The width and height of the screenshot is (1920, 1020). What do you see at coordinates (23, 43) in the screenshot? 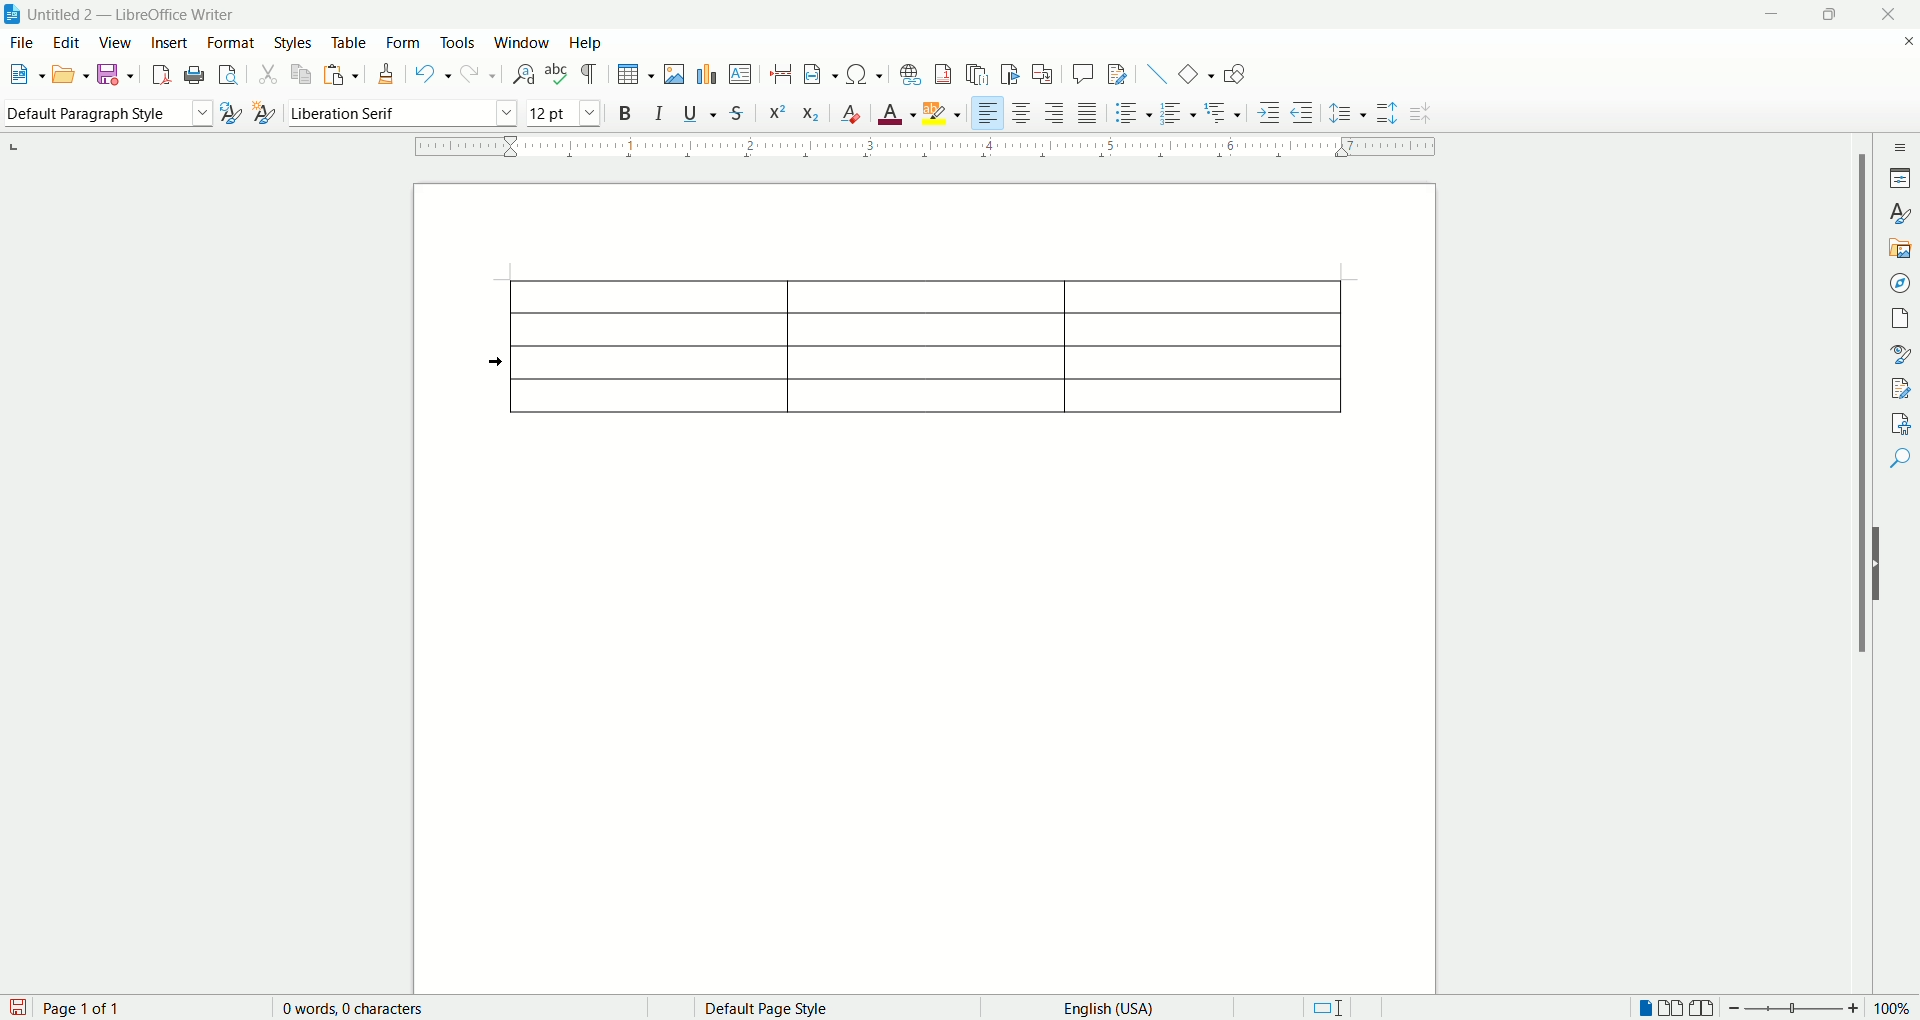
I see `file` at bounding box center [23, 43].